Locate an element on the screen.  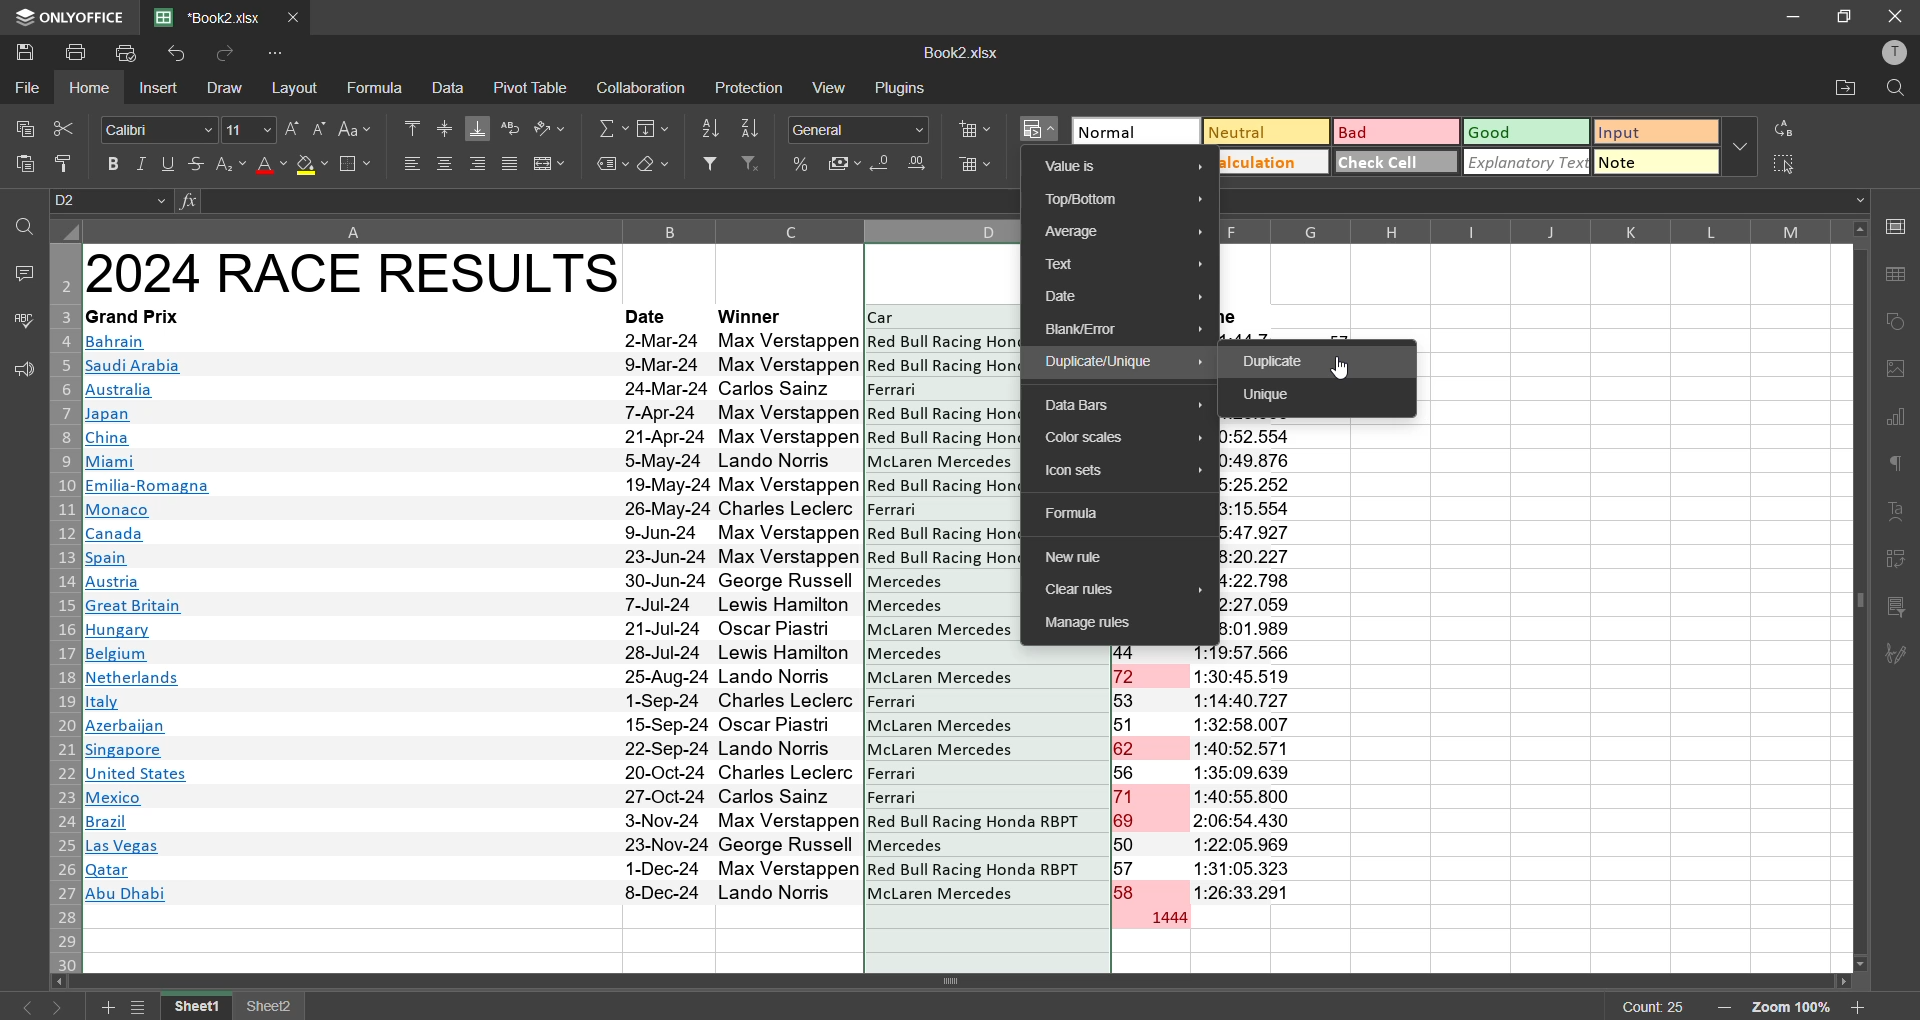
grand prix is located at coordinates (132, 316).